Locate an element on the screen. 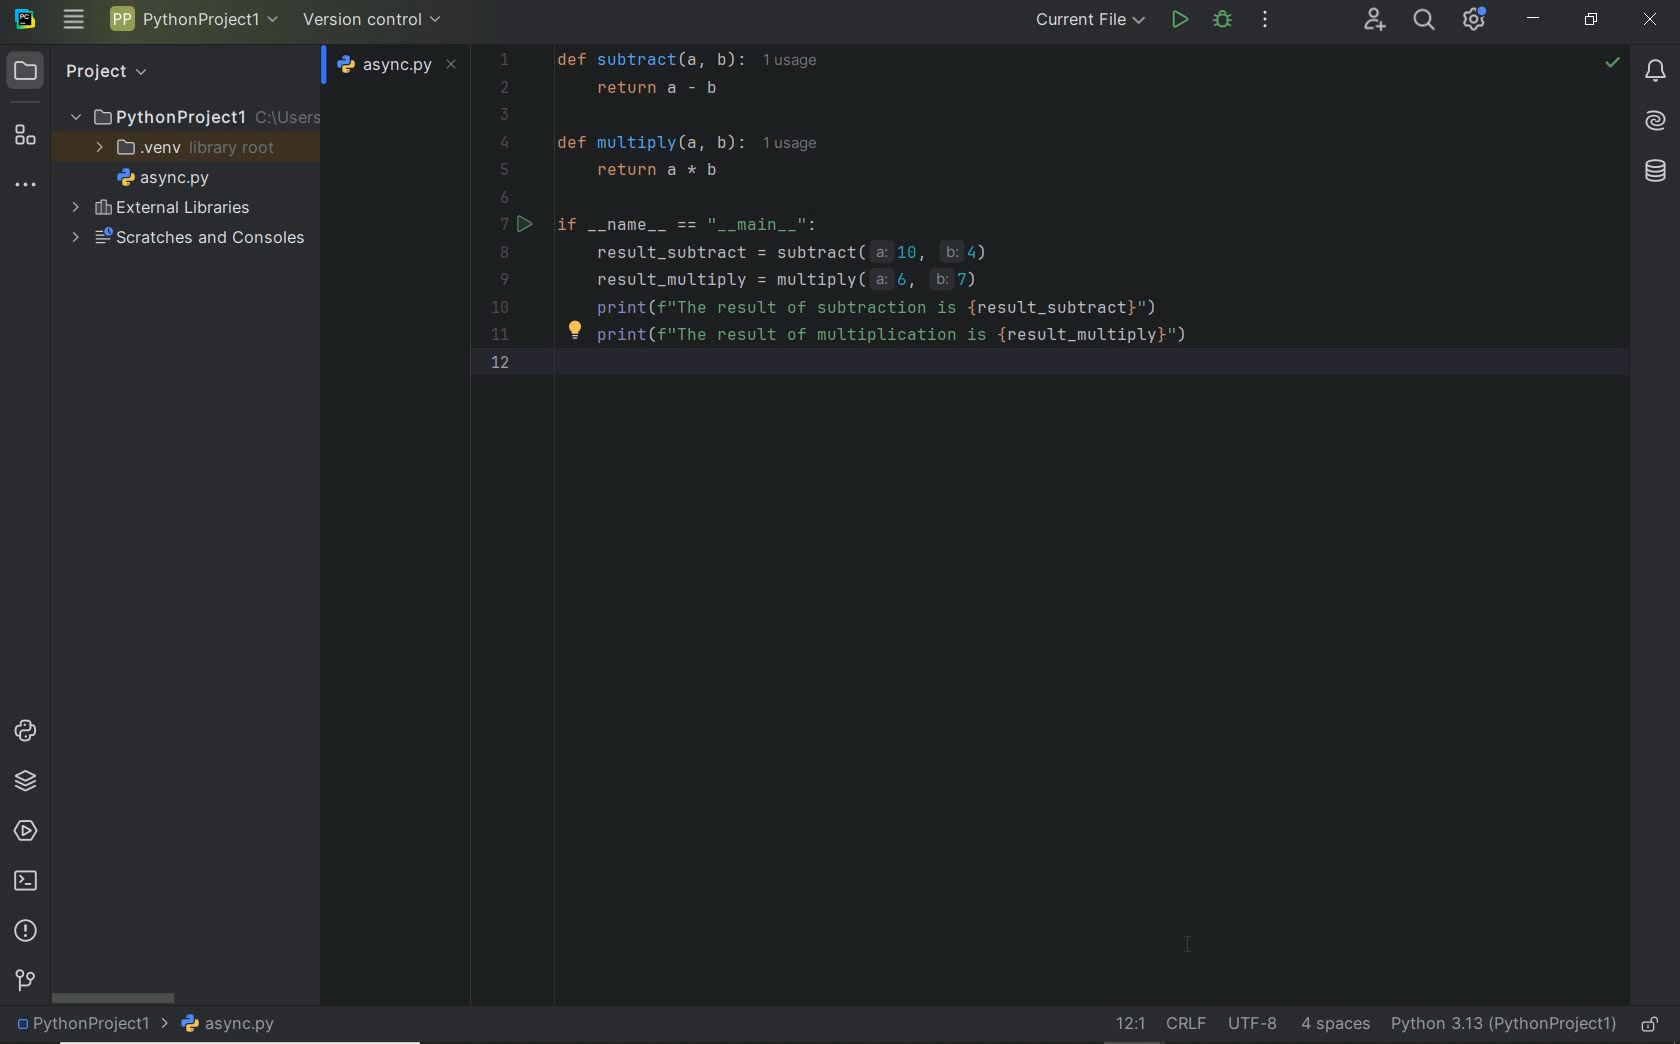  File Encoding is located at coordinates (1254, 1025).